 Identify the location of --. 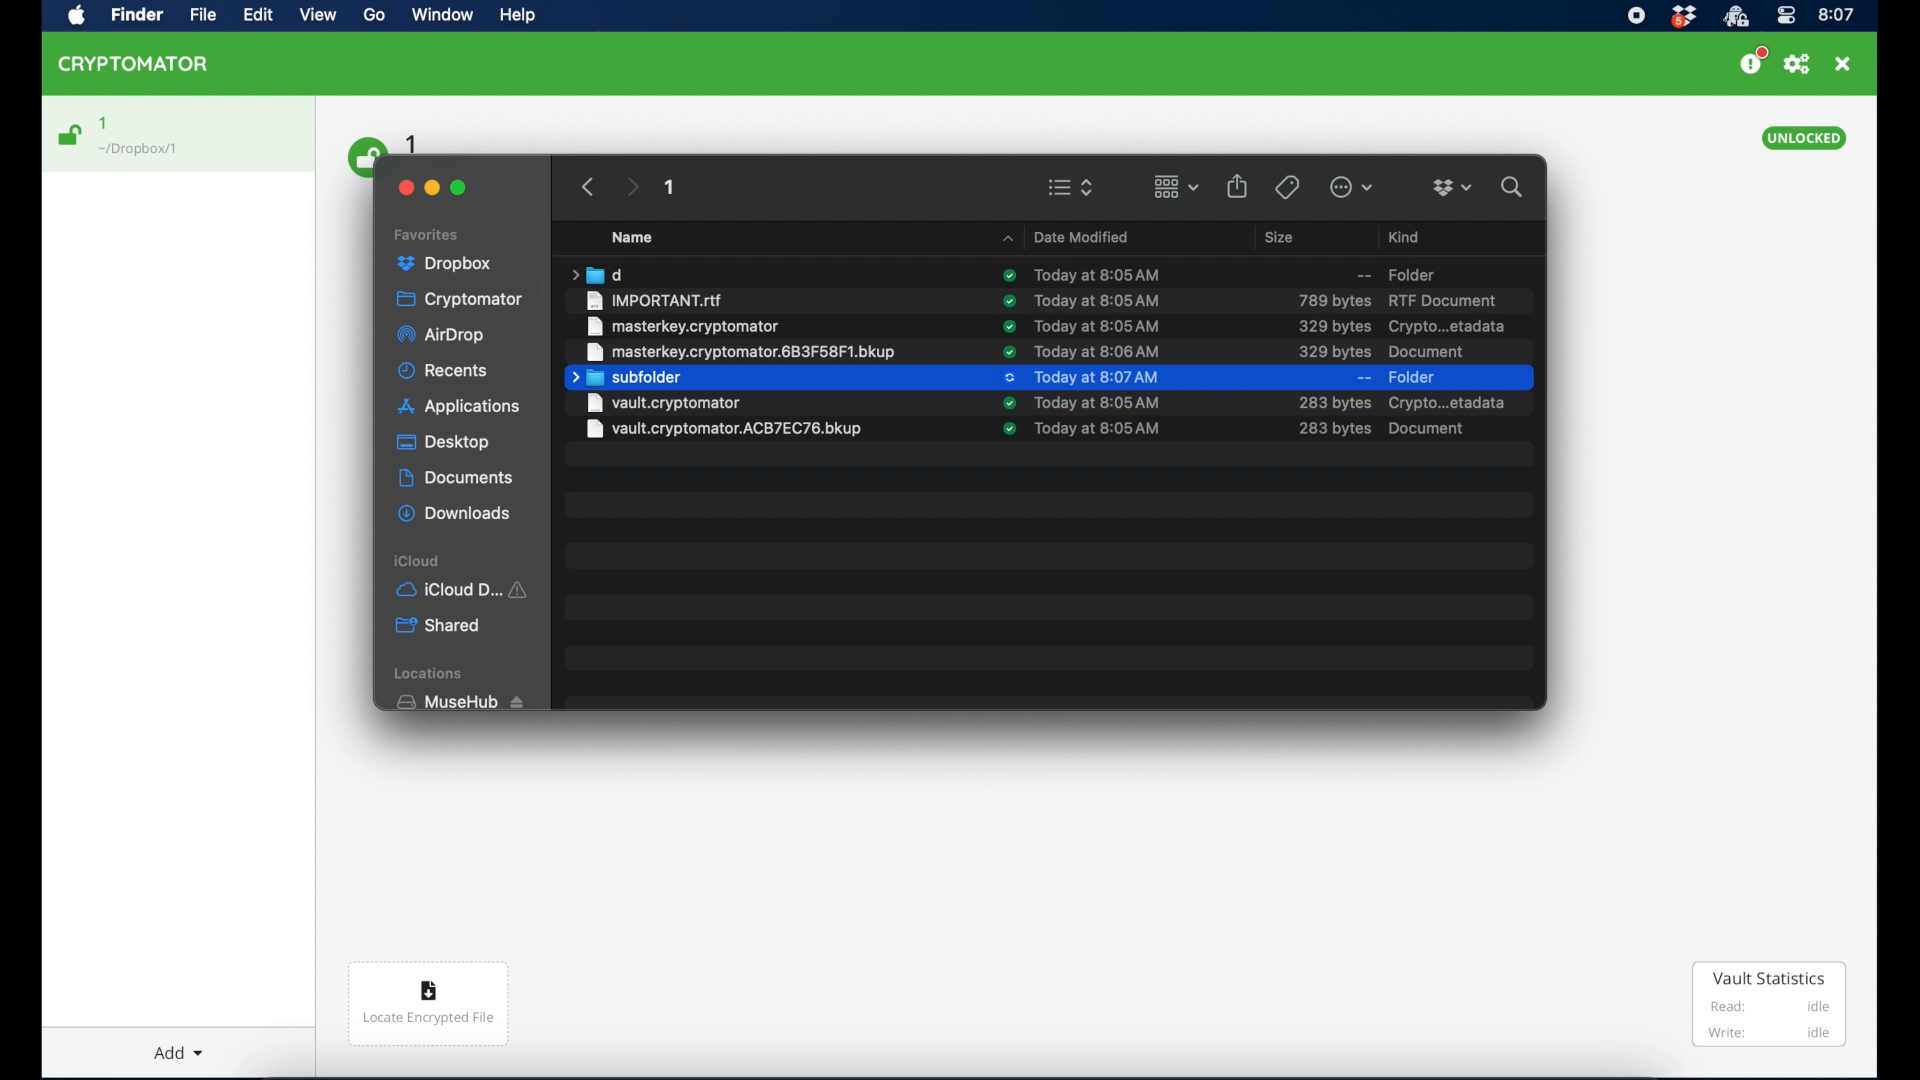
(1363, 378).